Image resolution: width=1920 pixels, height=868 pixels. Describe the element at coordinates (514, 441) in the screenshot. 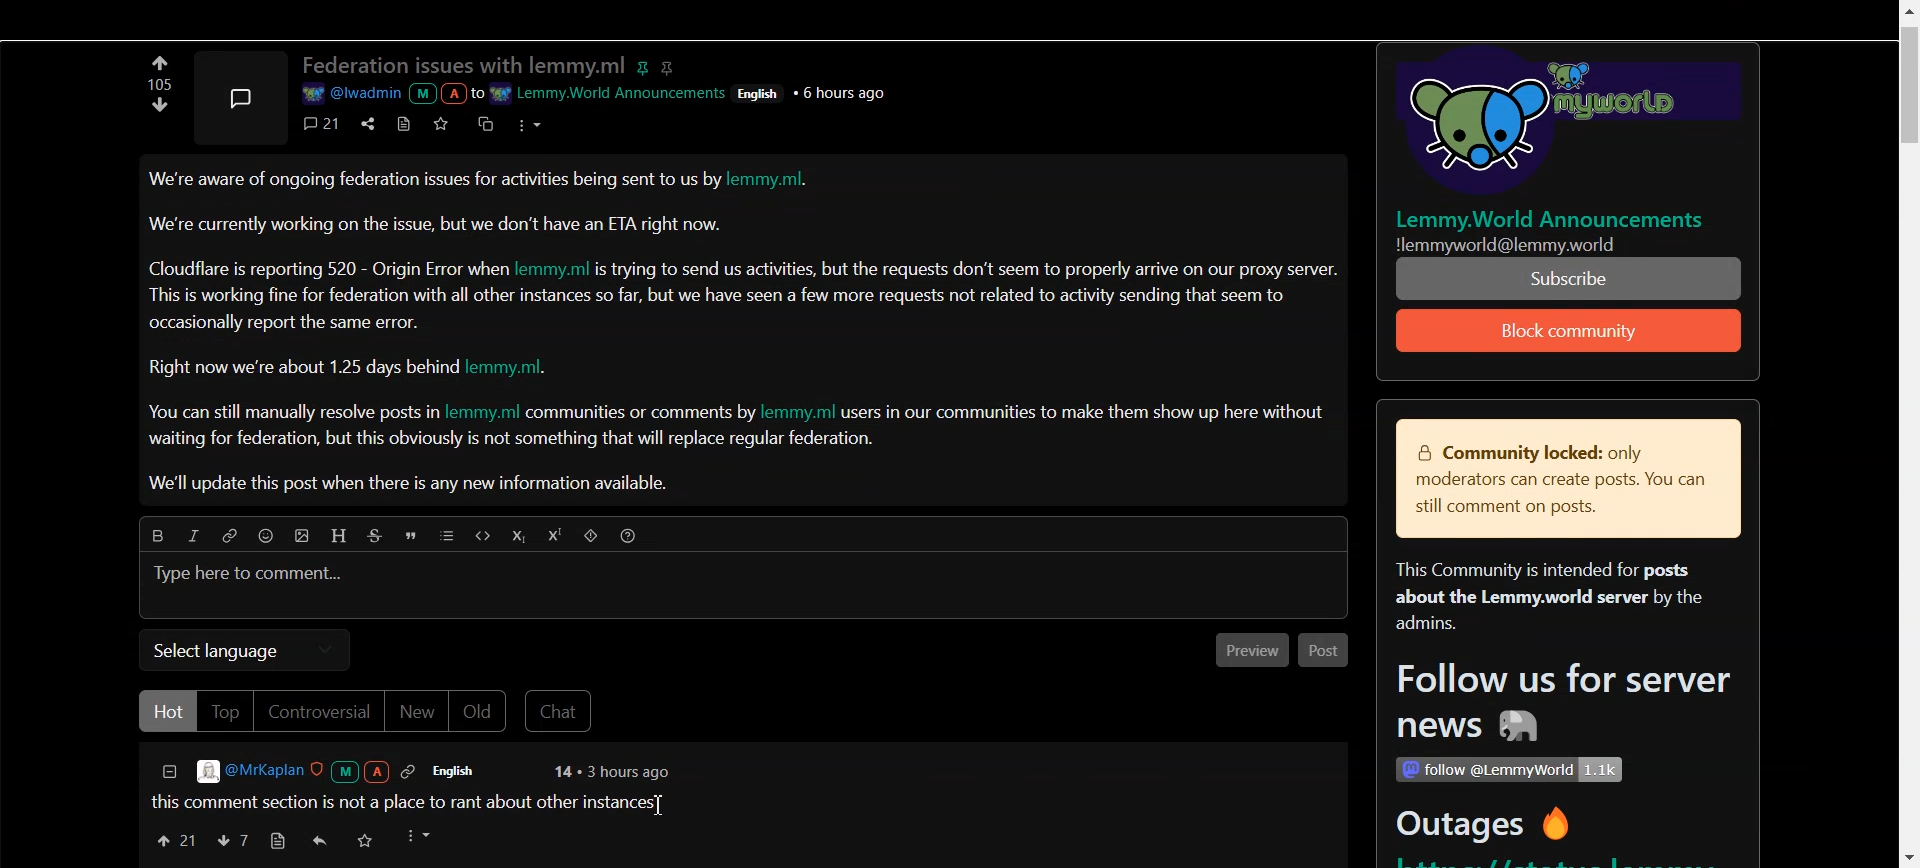

I see `waiting for federation, but this obviously is not something that will replace regular federation.` at that location.